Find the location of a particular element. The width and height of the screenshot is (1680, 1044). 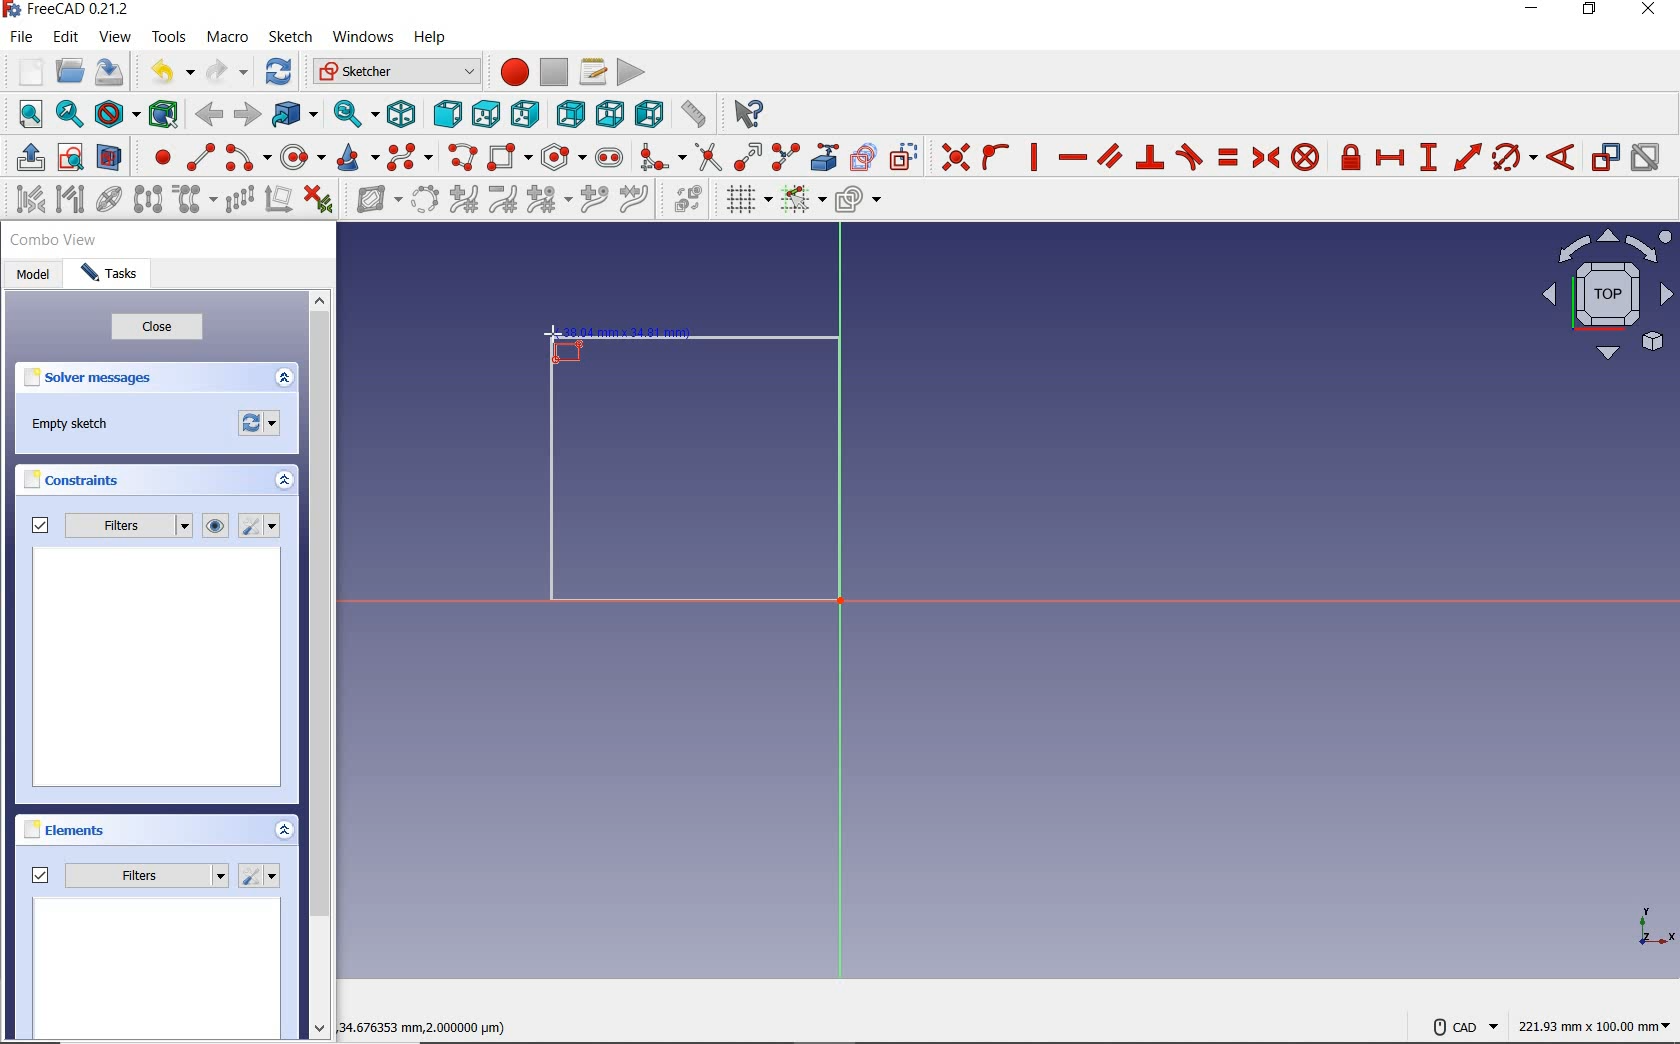

Isometric view is located at coordinates (1608, 298).